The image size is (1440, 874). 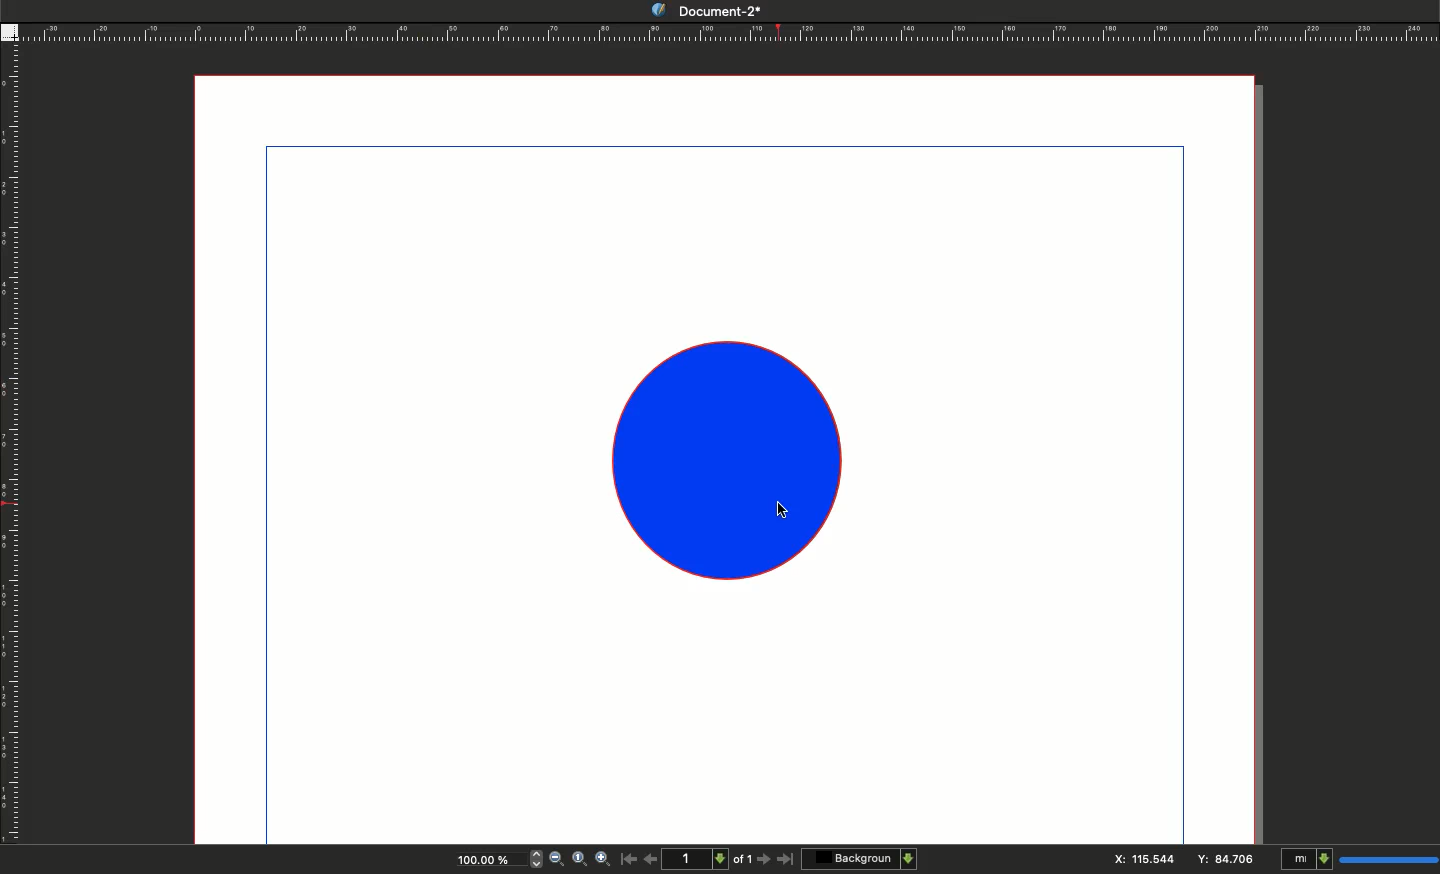 I want to click on Ruler, so click(x=9, y=454).